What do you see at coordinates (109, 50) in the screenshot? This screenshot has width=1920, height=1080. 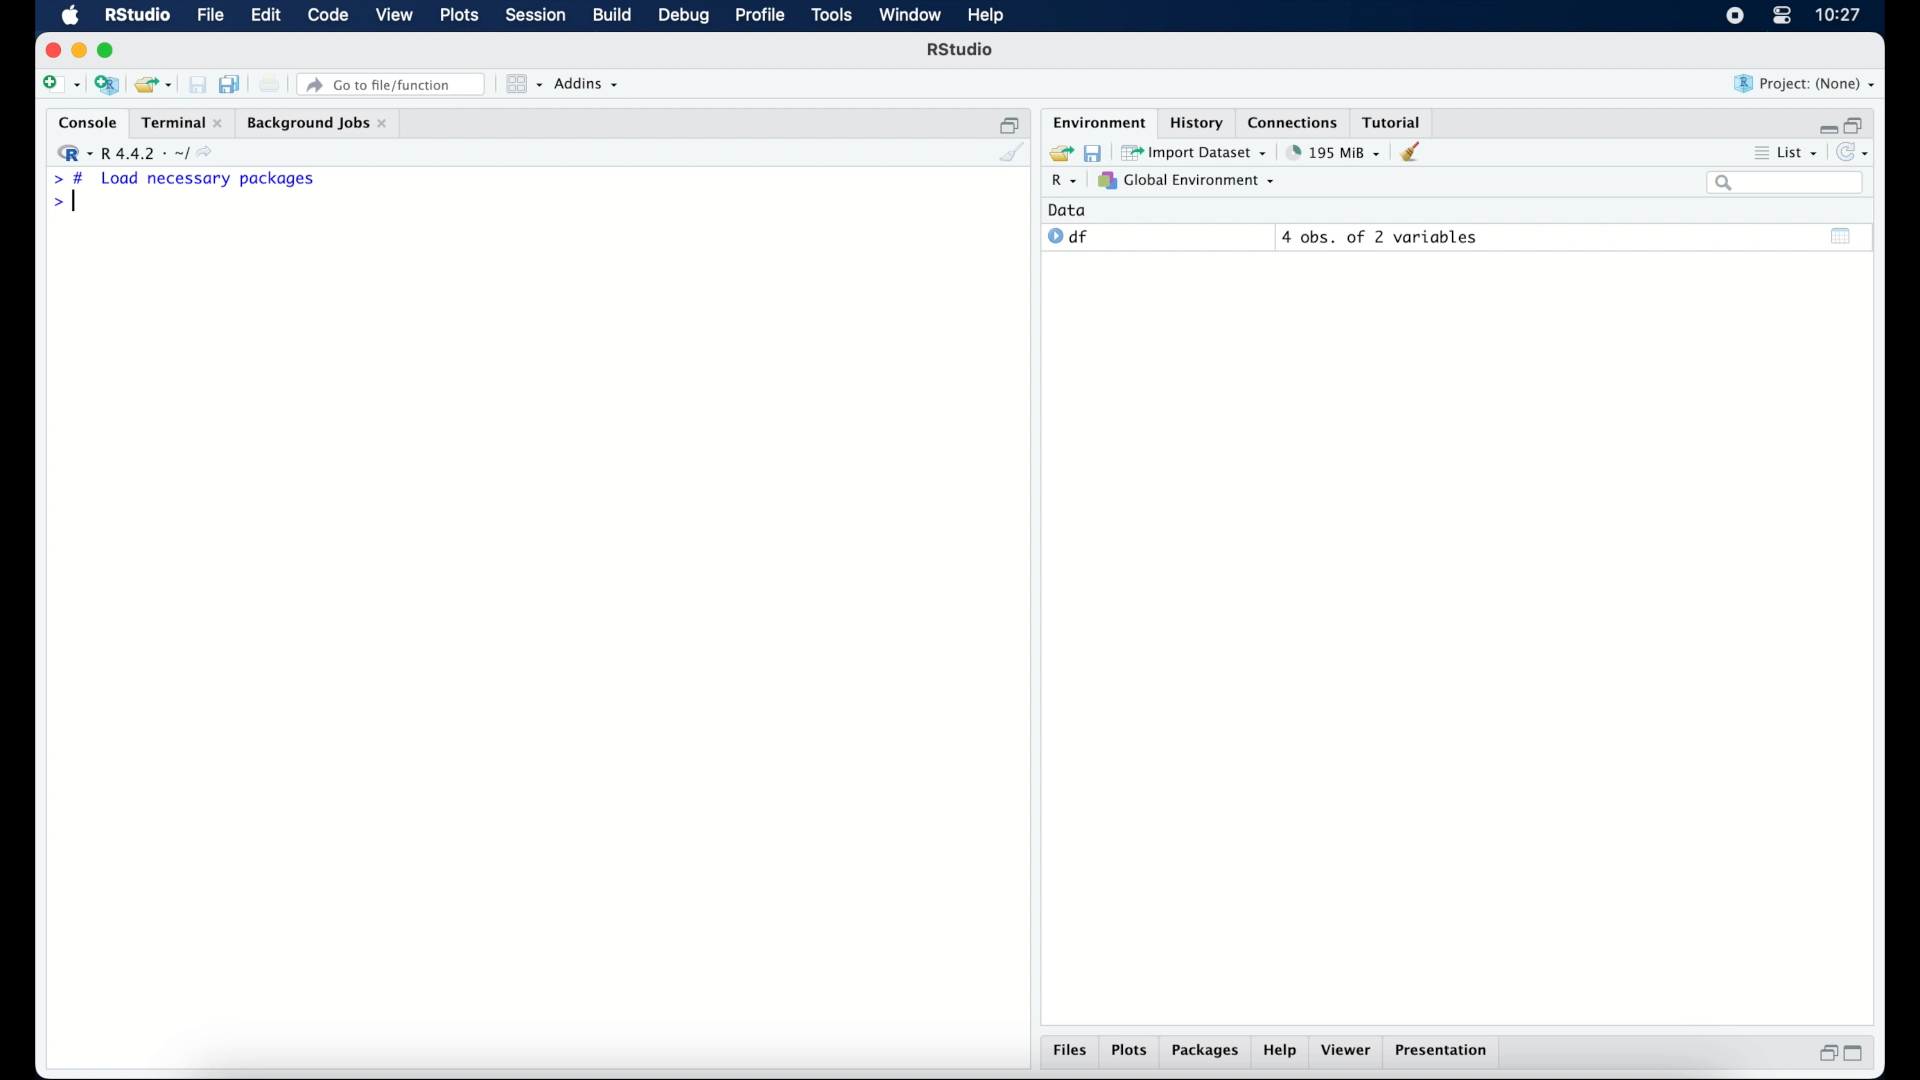 I see `maximize` at bounding box center [109, 50].